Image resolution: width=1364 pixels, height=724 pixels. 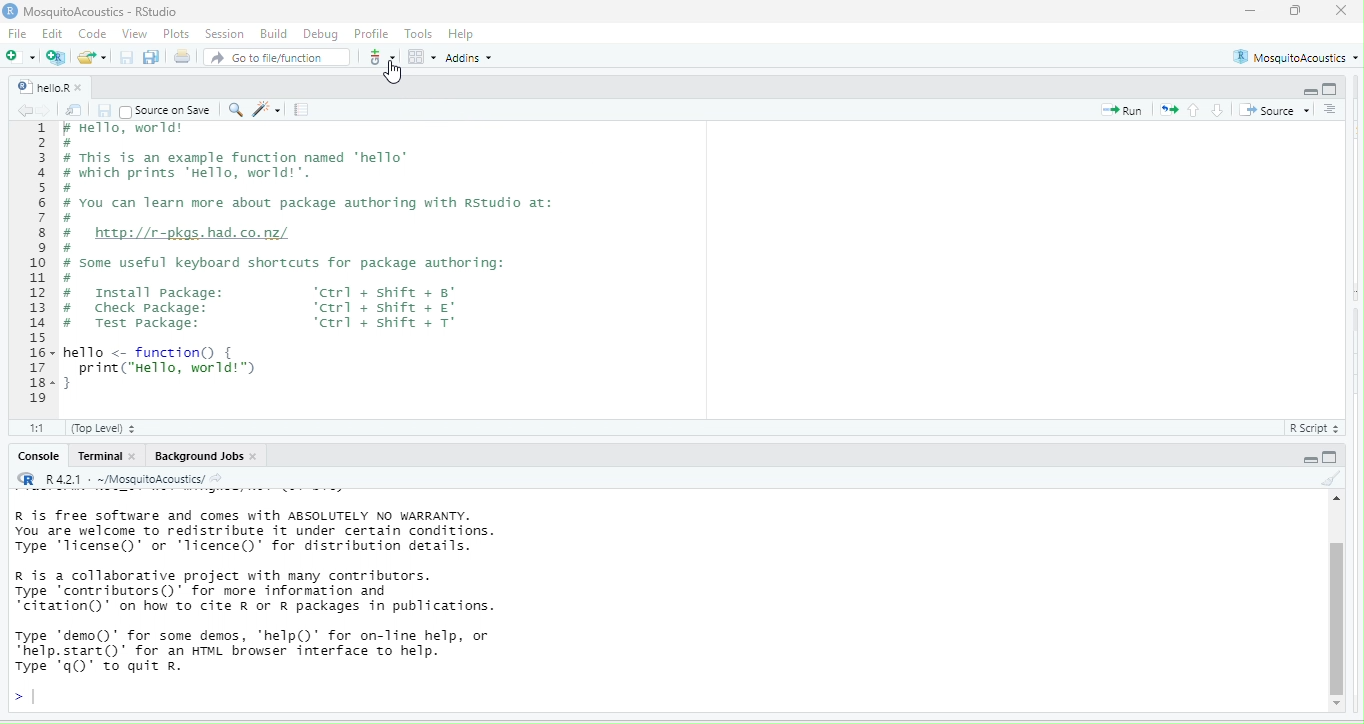 I want to click on open an existing file, so click(x=95, y=58).